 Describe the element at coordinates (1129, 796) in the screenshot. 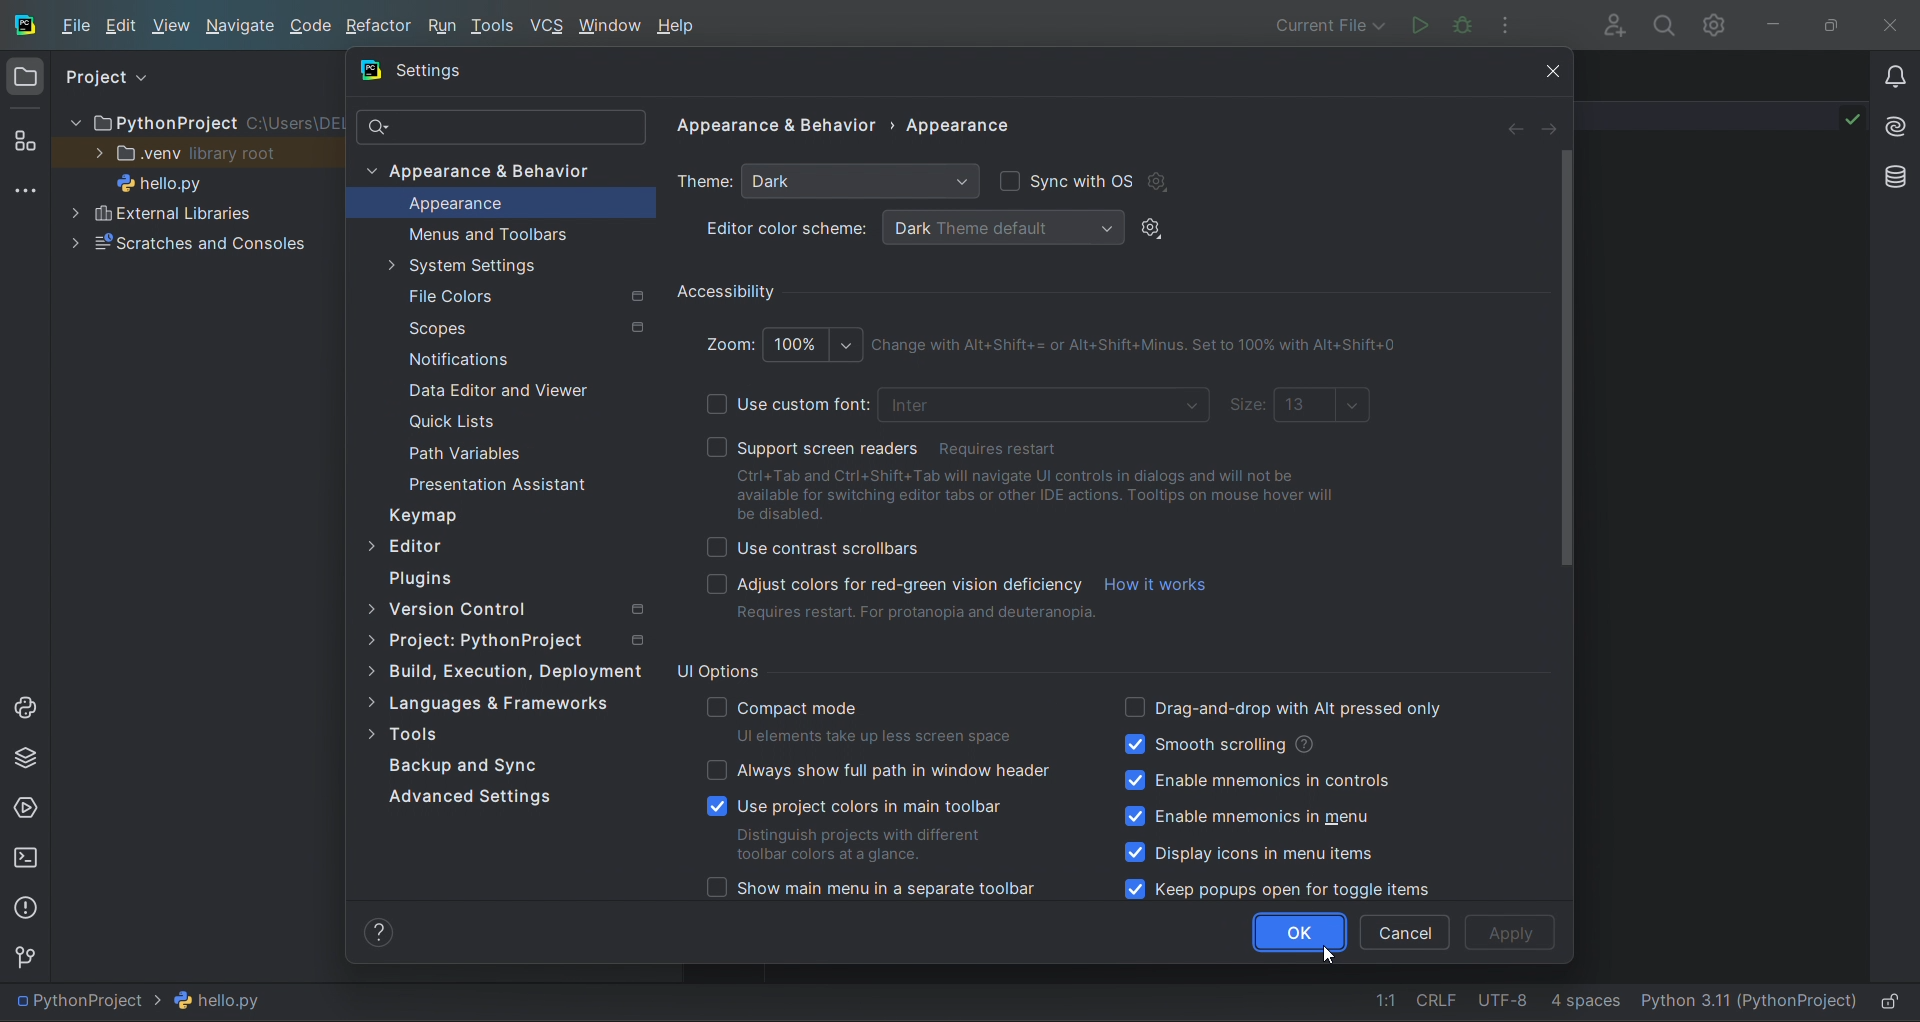

I see `checkboxes` at that location.